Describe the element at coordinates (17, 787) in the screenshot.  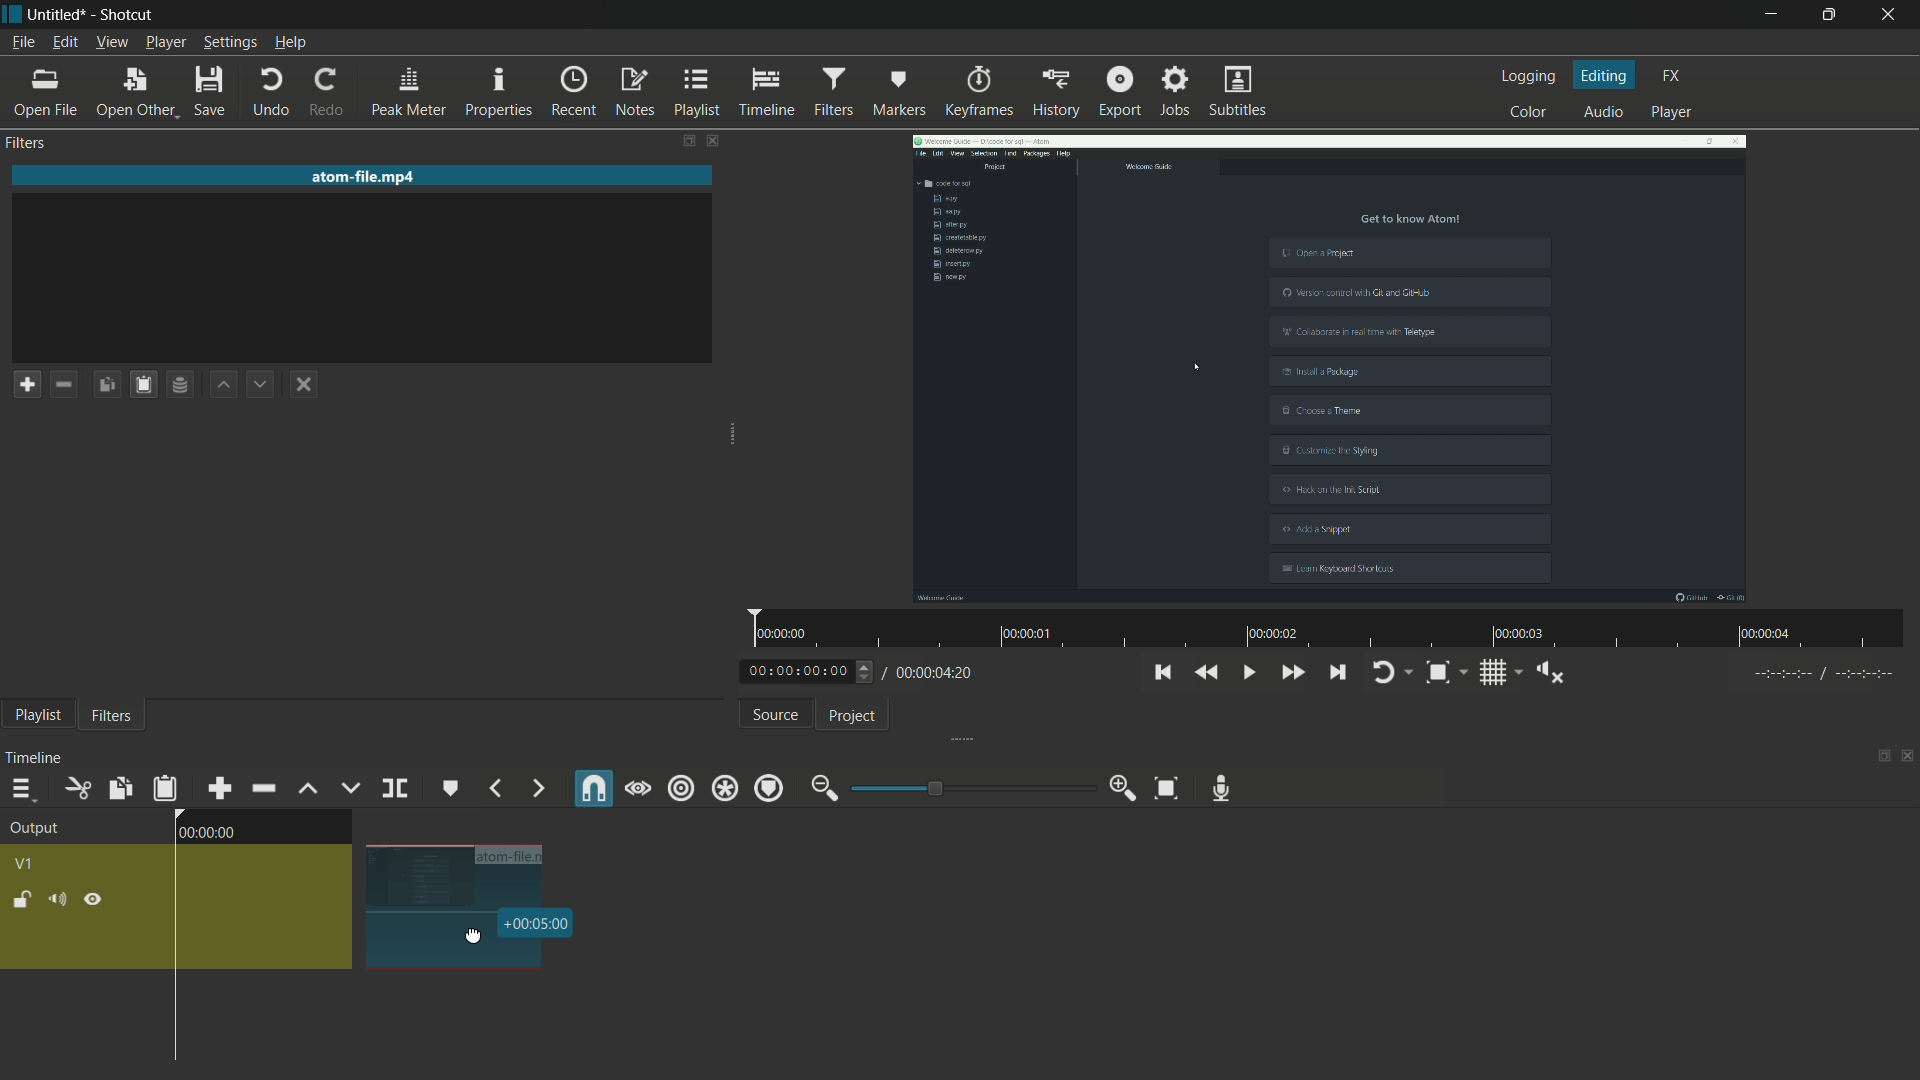
I see `timeline menu` at that location.